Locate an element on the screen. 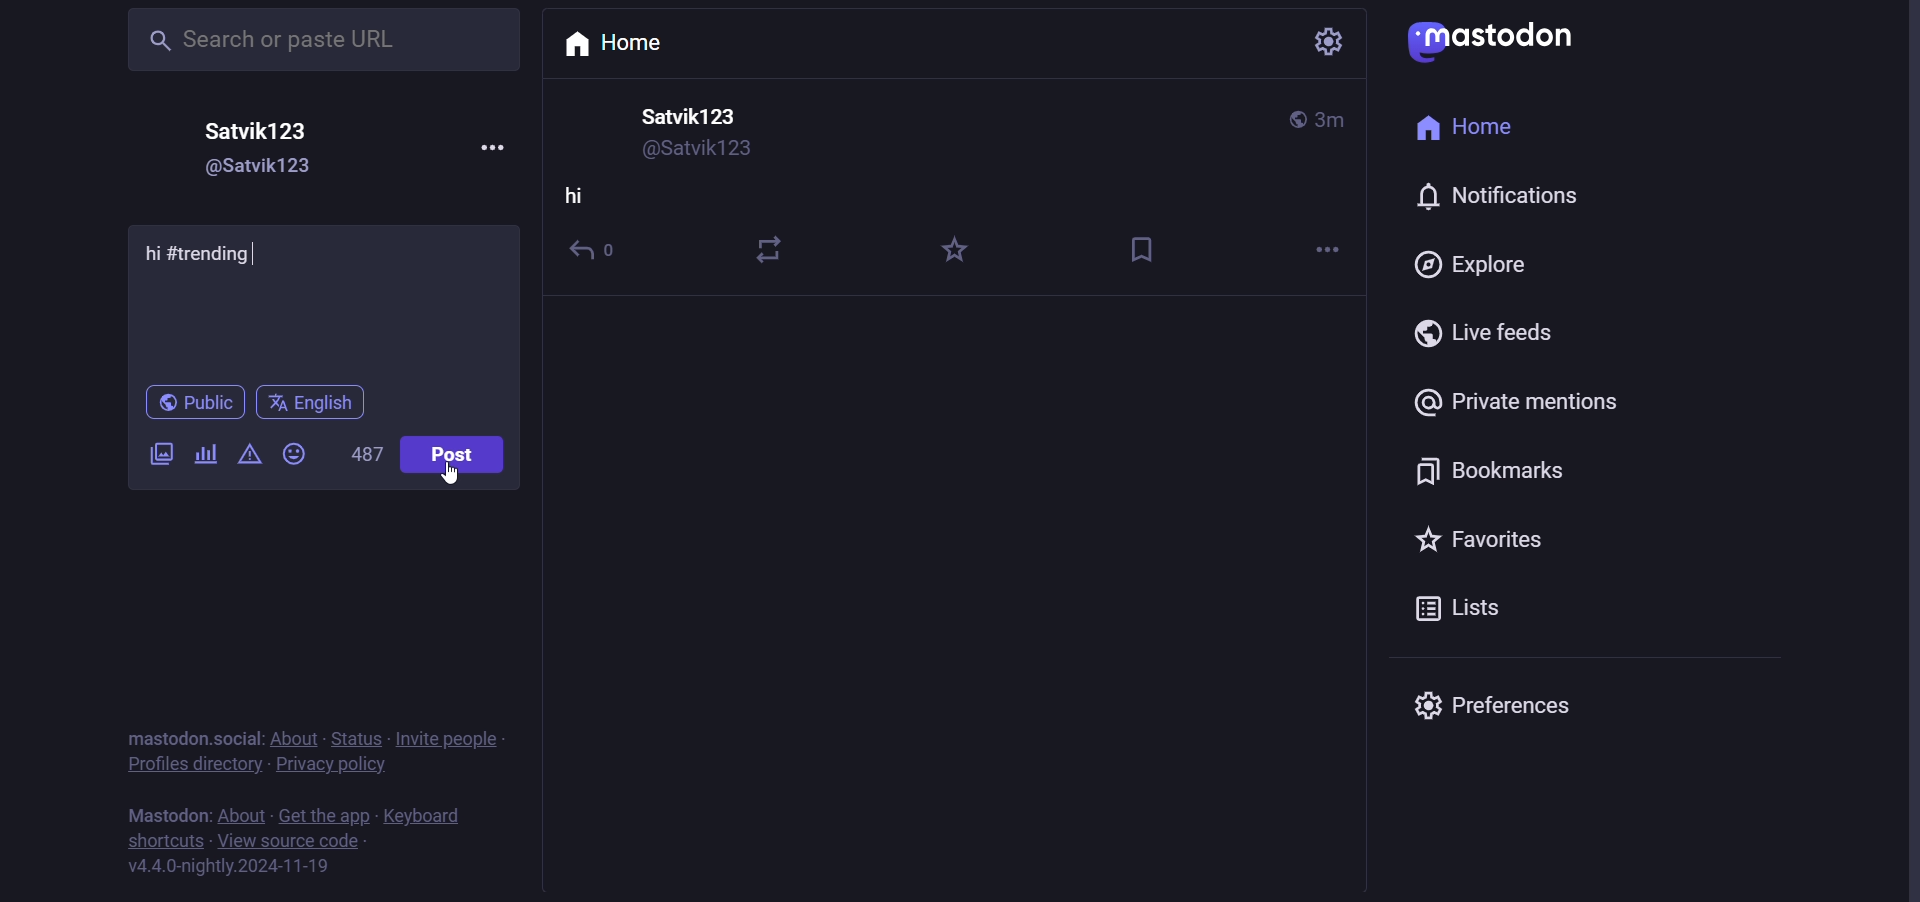  version is located at coordinates (227, 867).